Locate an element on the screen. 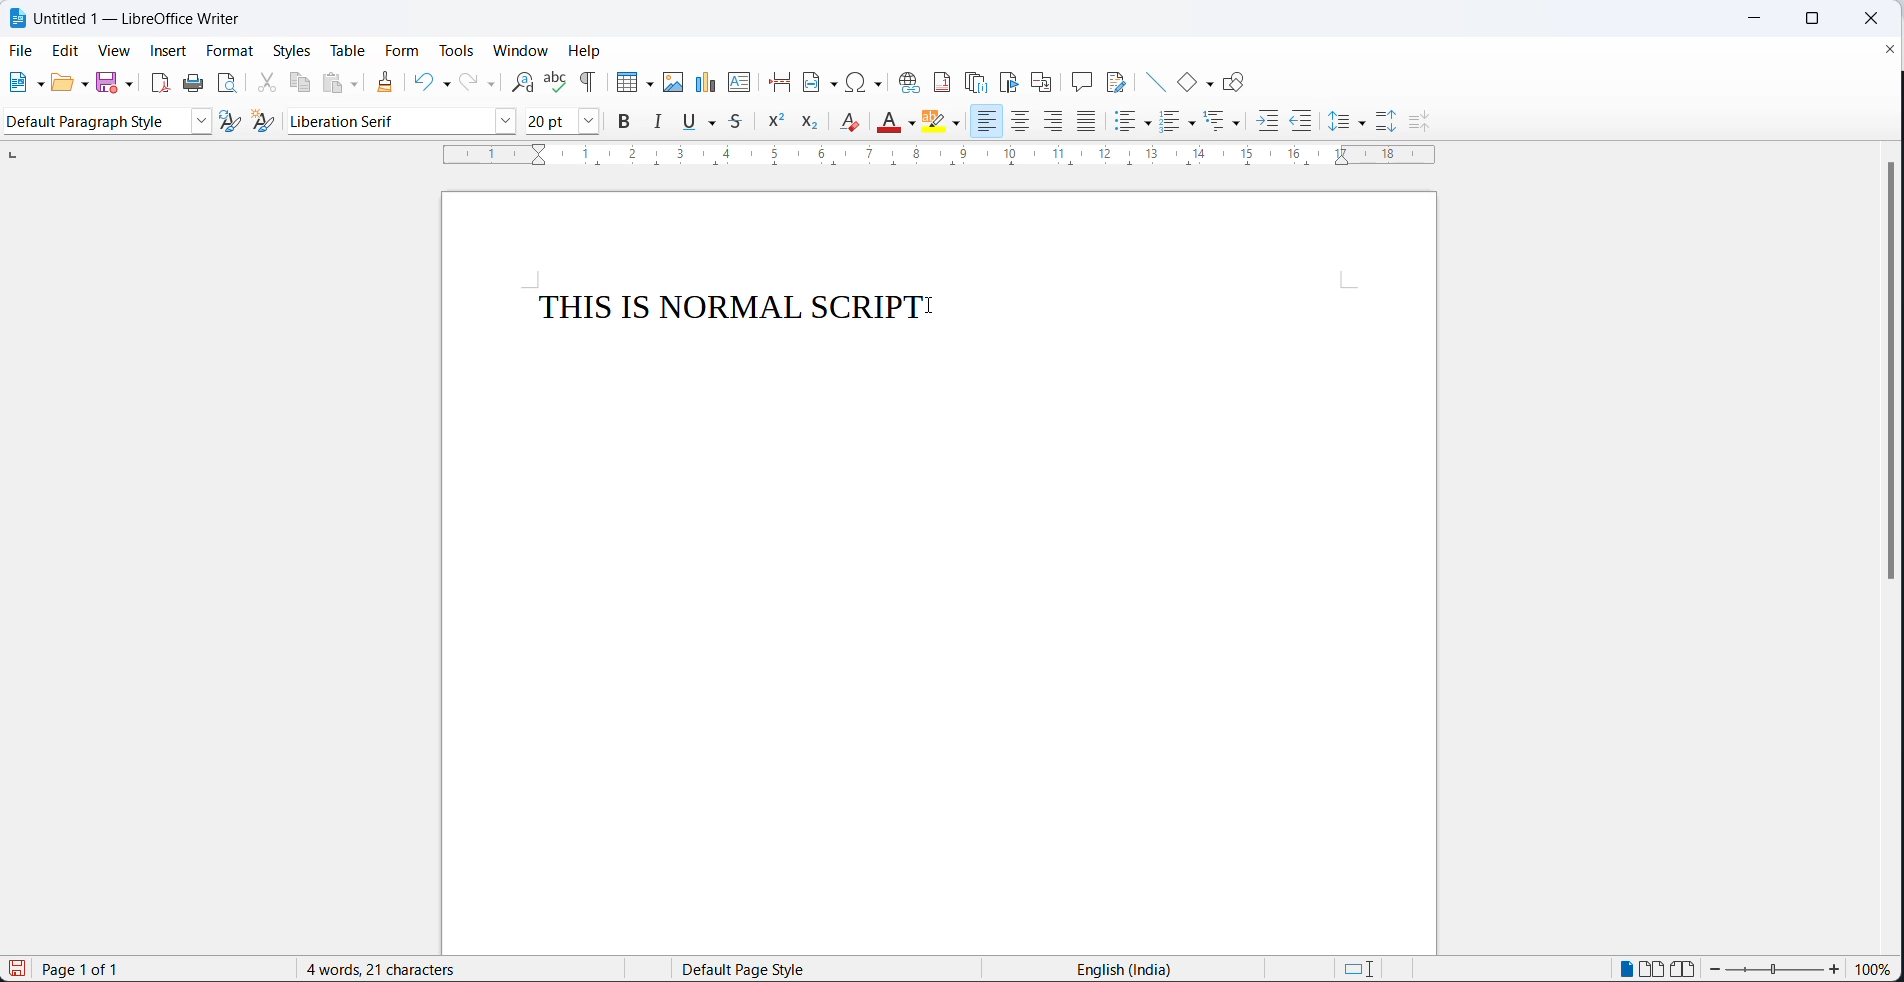 This screenshot has height=982, width=1904. toggle unordered list is located at coordinates (1123, 125).